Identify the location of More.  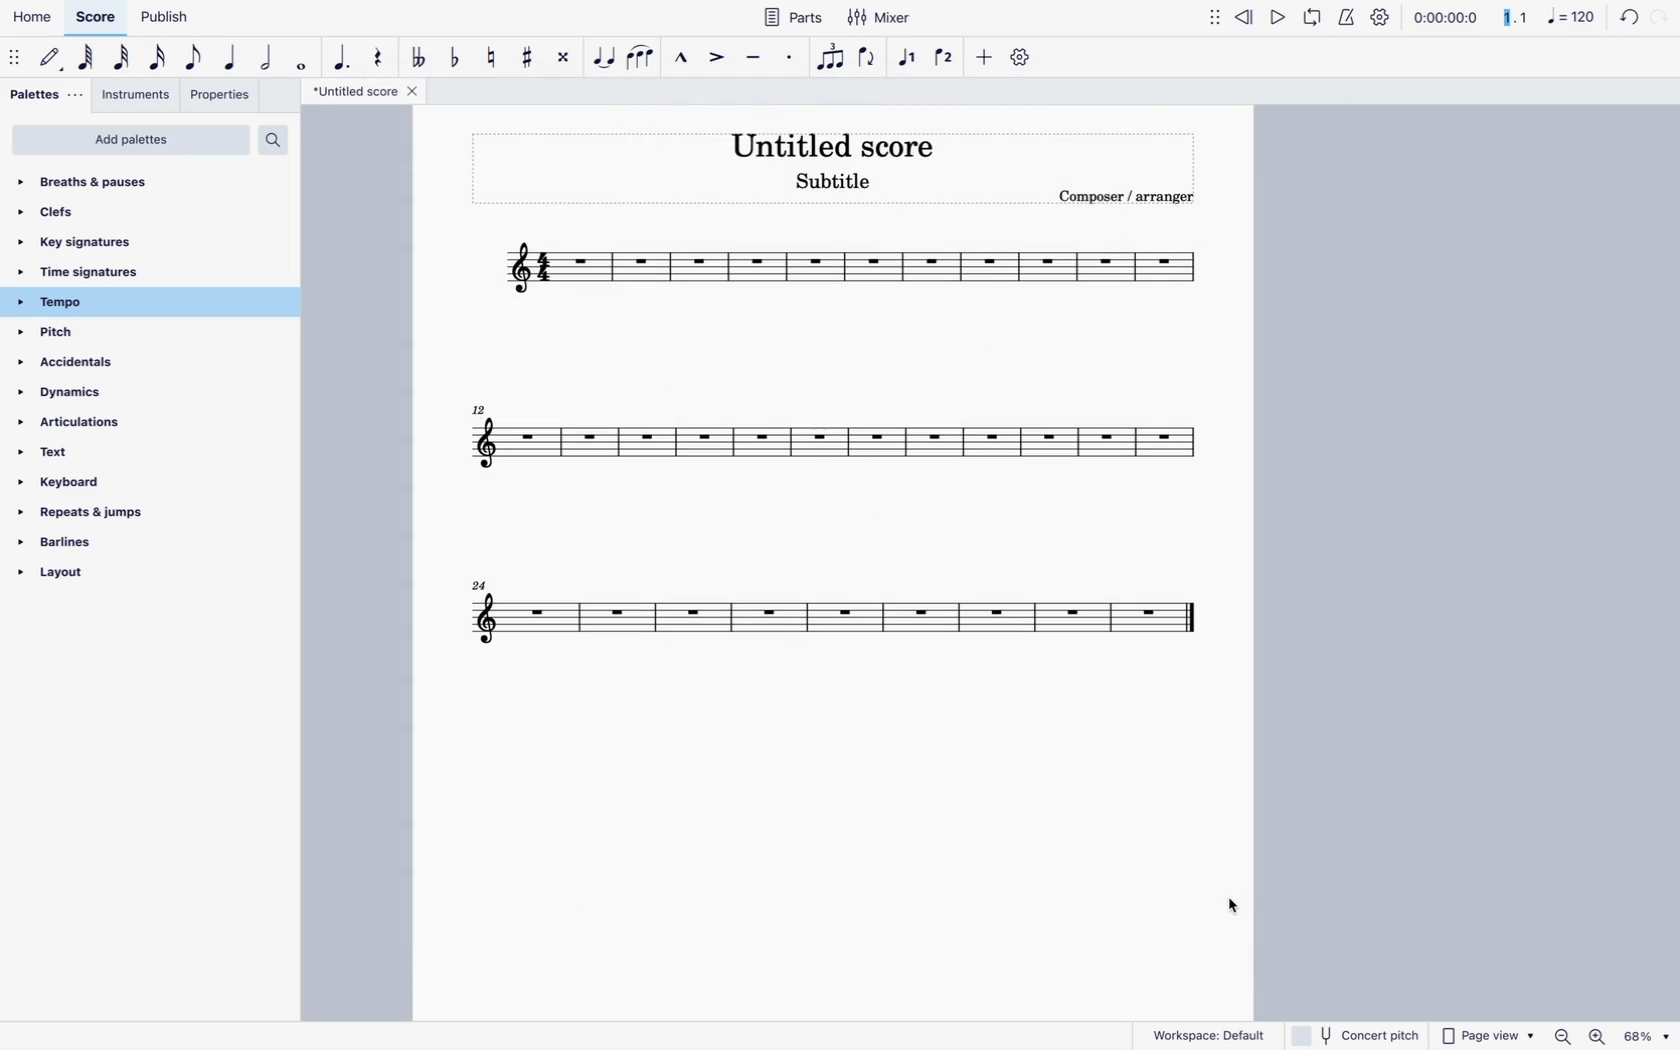
(1212, 18).